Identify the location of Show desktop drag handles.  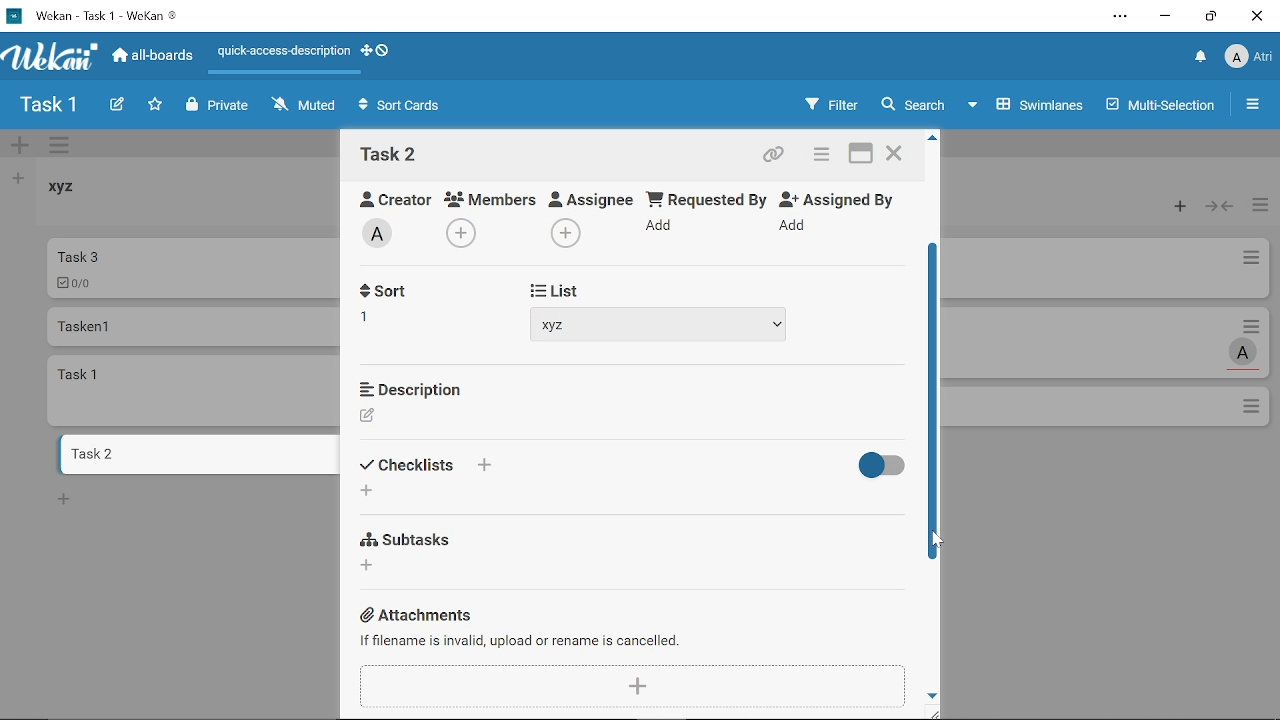
(365, 51).